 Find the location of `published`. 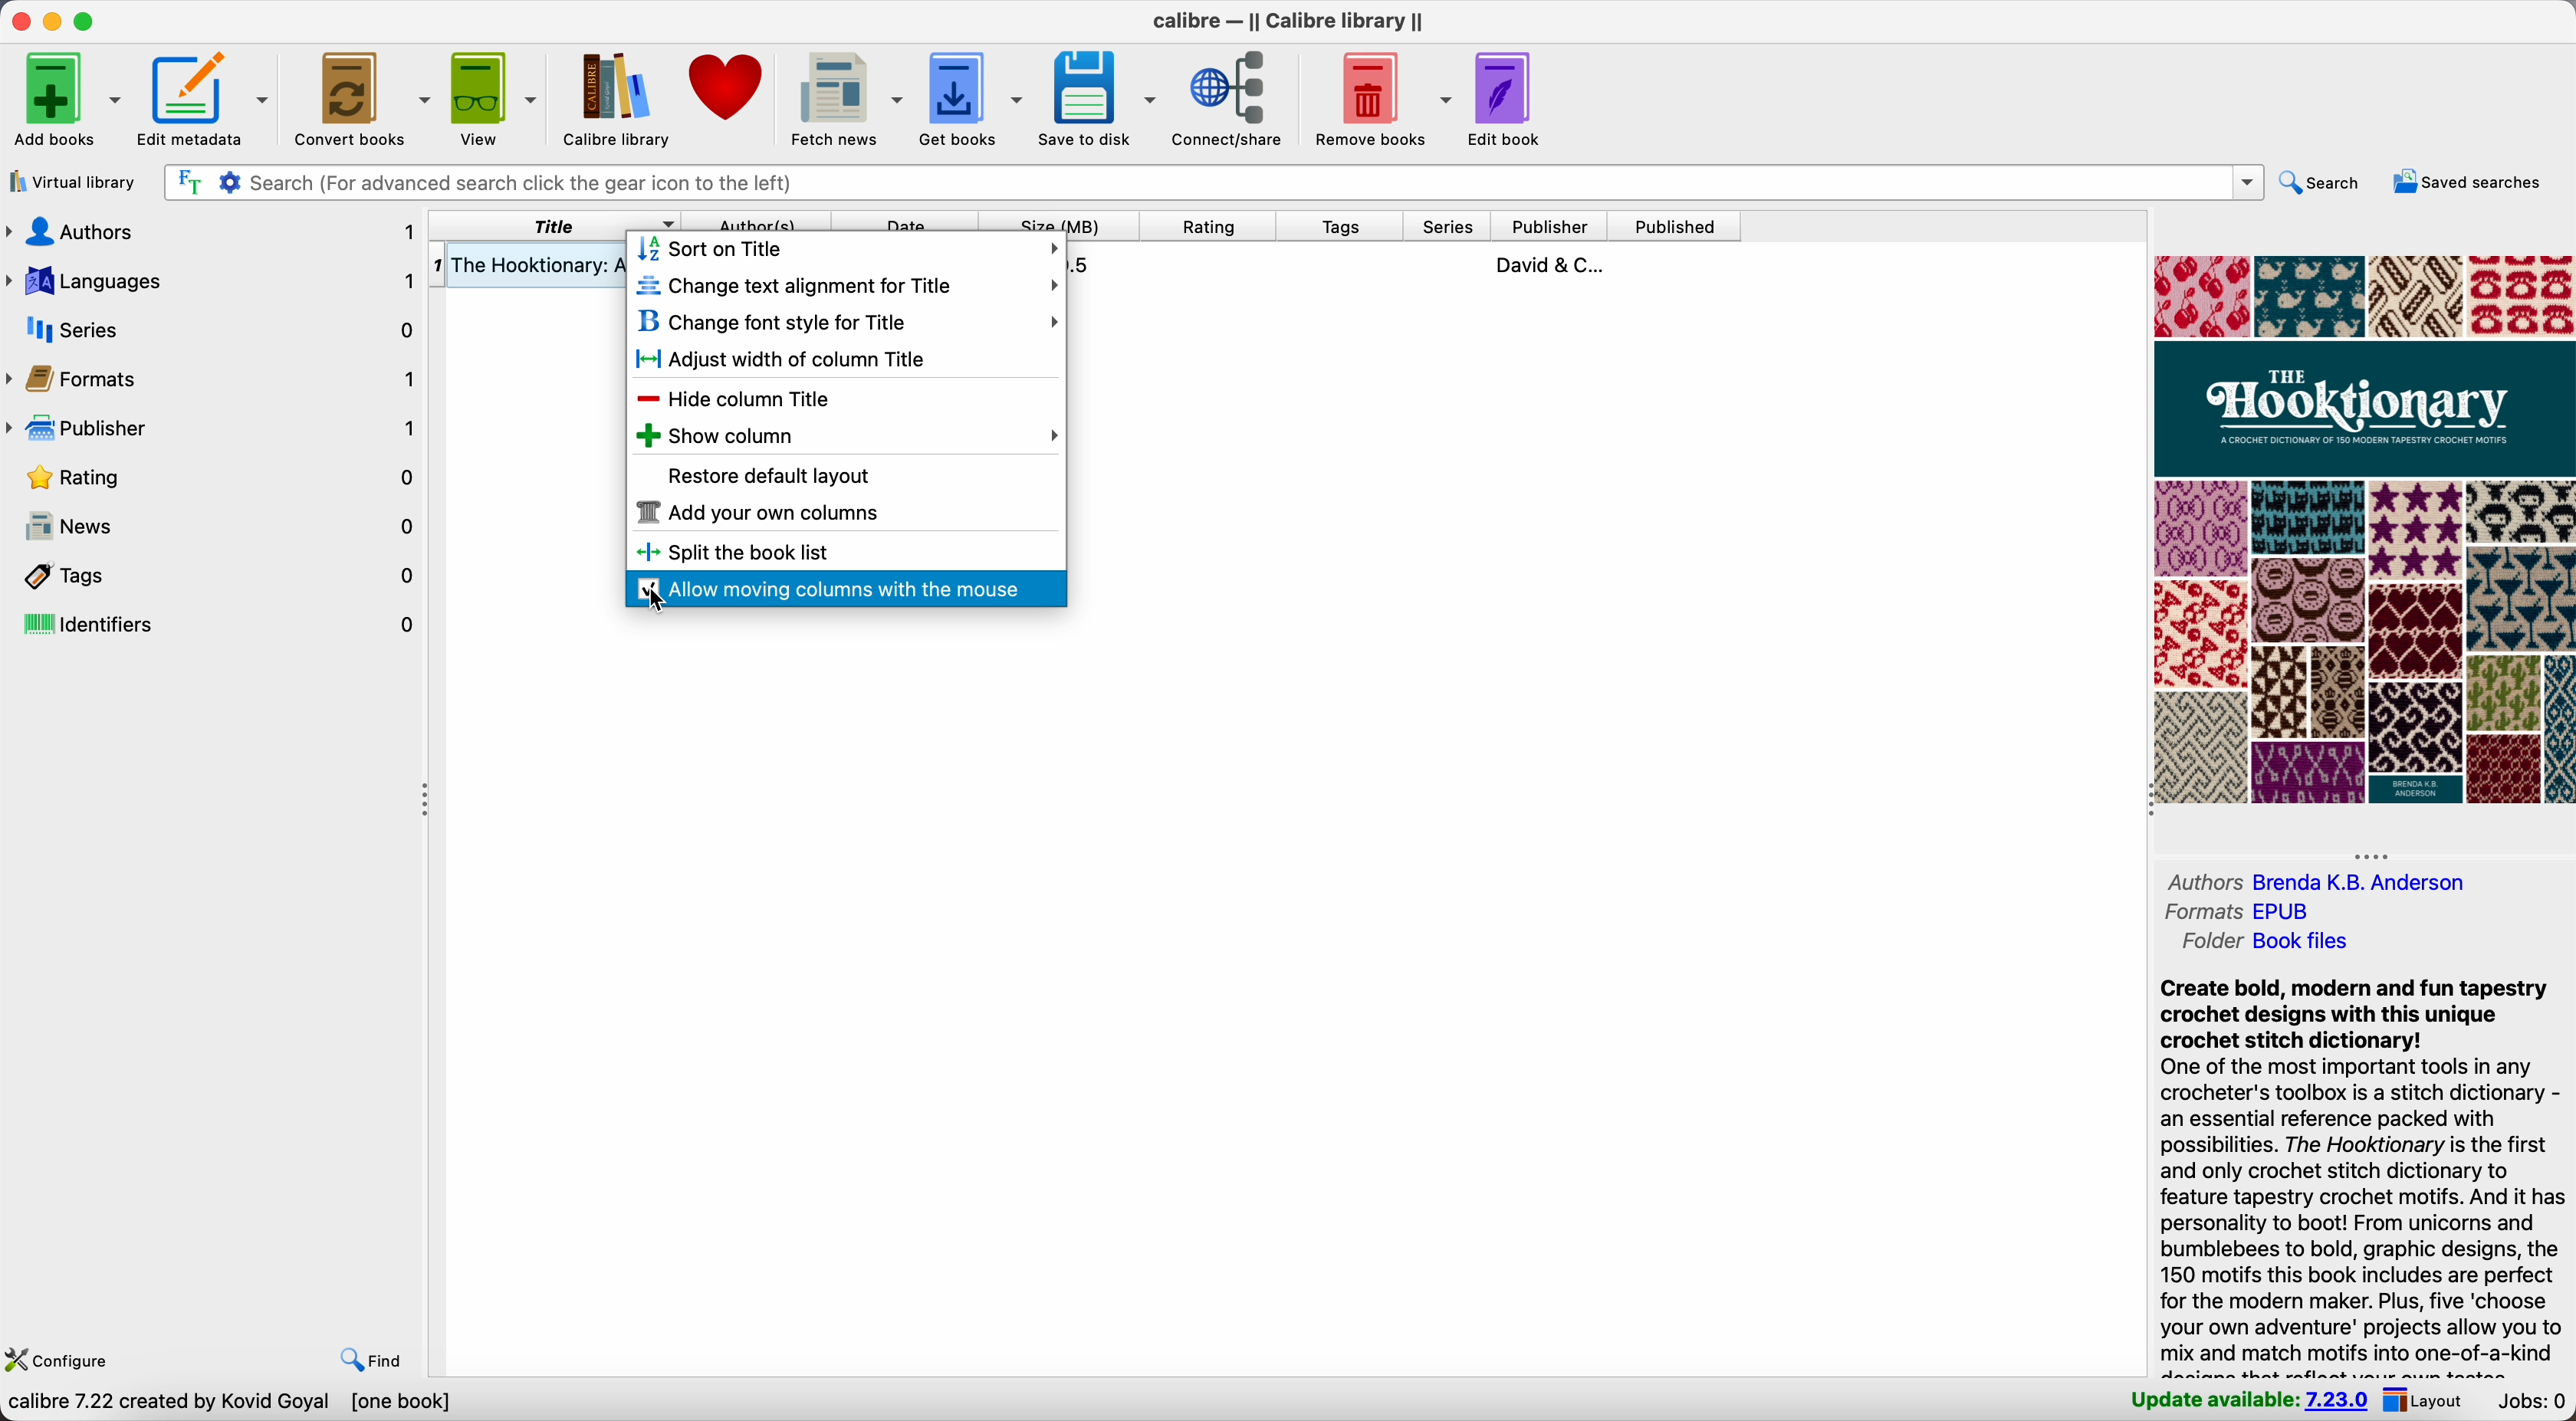

published is located at coordinates (1676, 225).